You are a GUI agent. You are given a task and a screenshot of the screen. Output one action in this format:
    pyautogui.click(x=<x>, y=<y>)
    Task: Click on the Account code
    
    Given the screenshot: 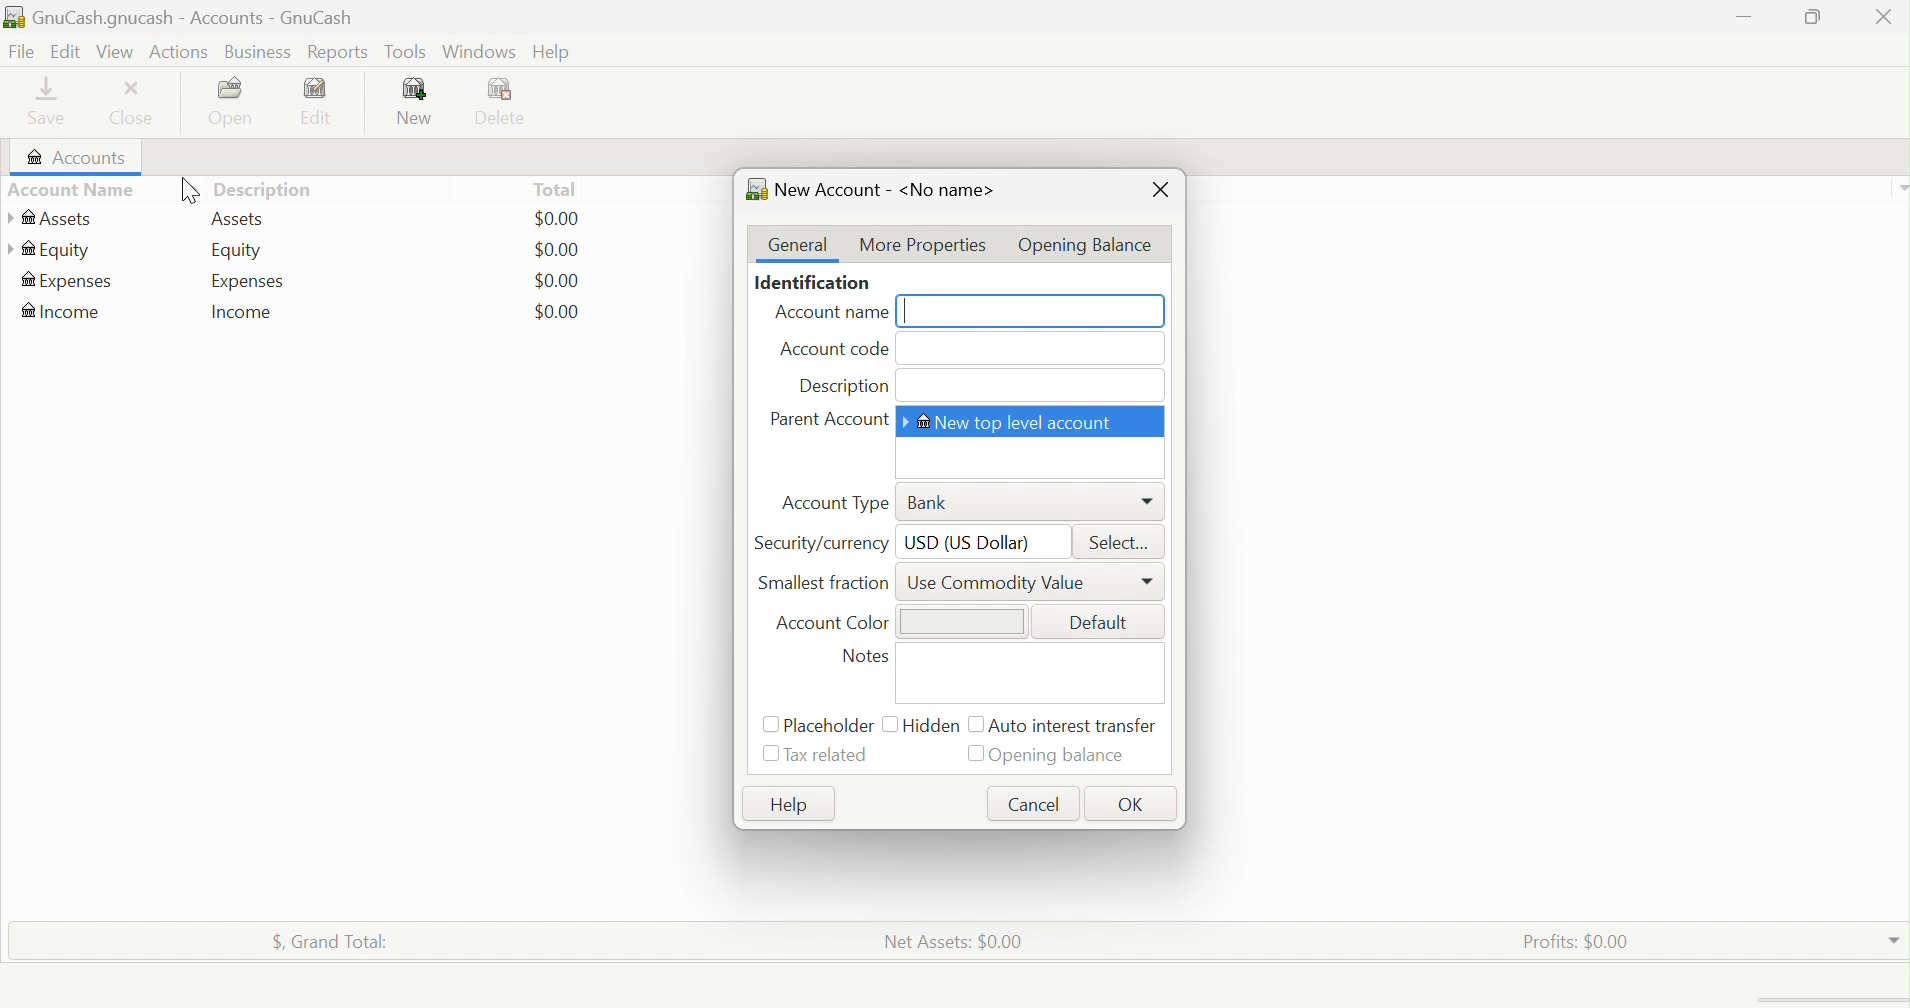 What is the action you would take?
    pyautogui.click(x=834, y=351)
    